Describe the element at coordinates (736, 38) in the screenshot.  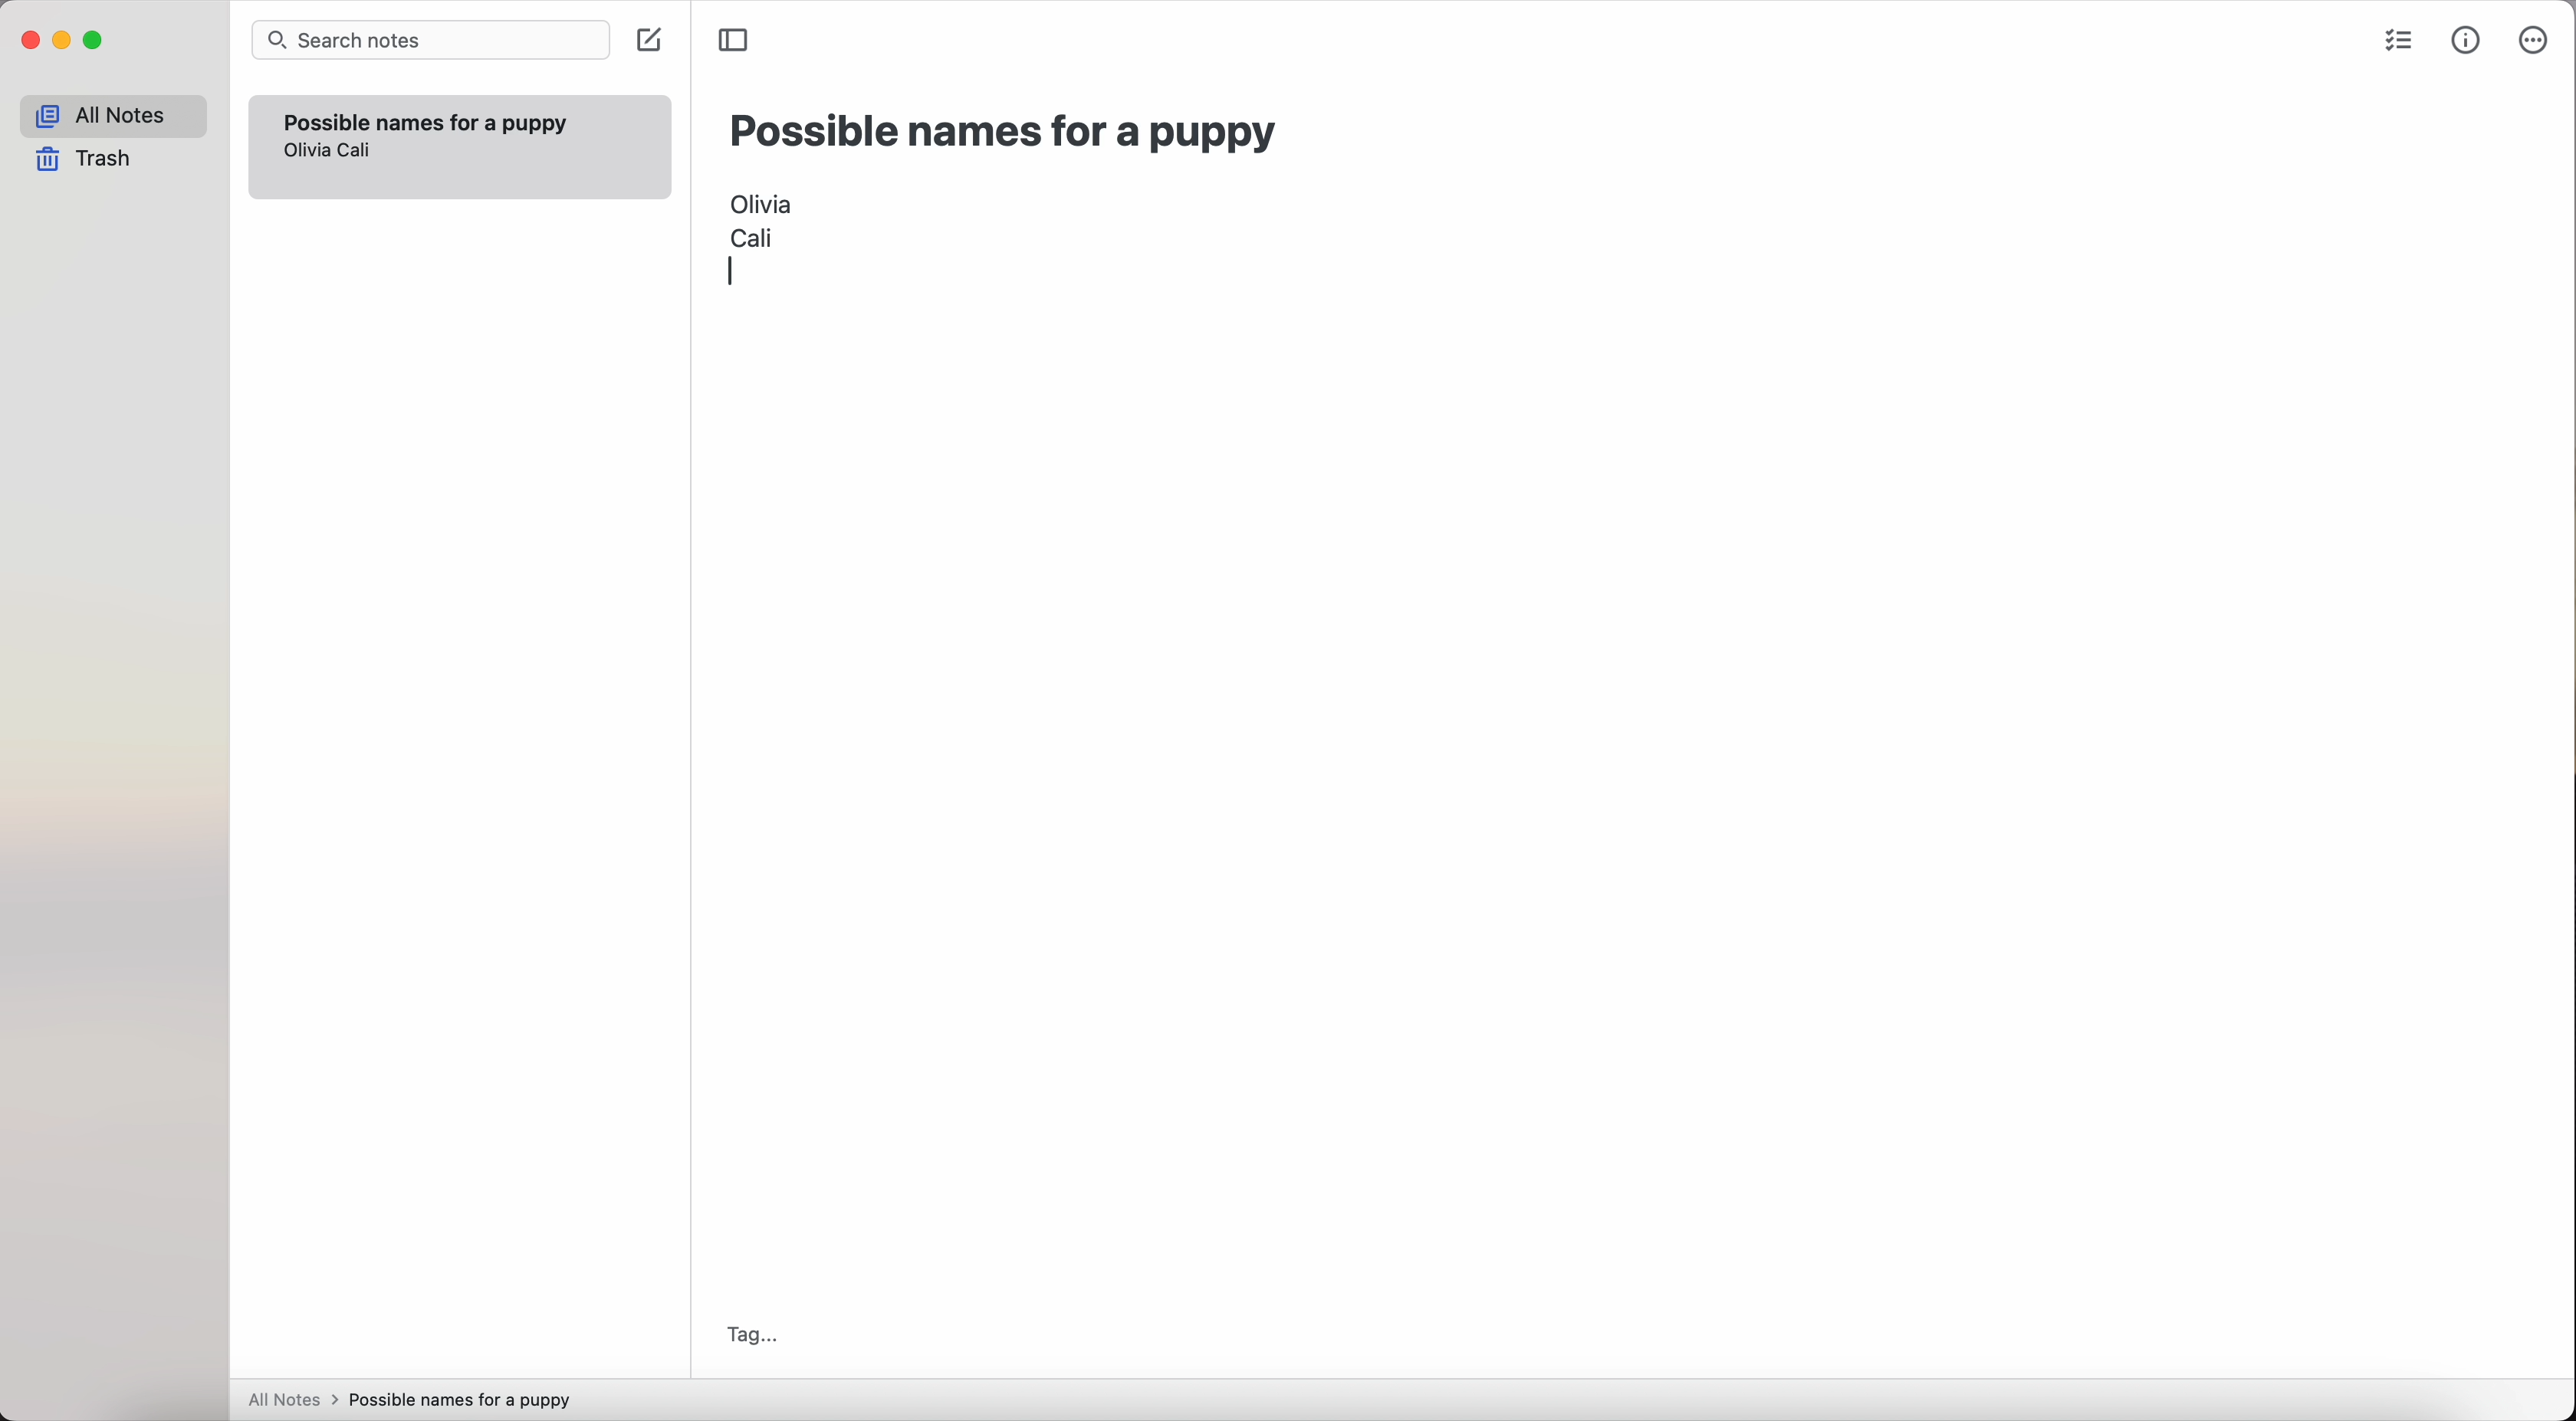
I see `toggle sidebar` at that location.